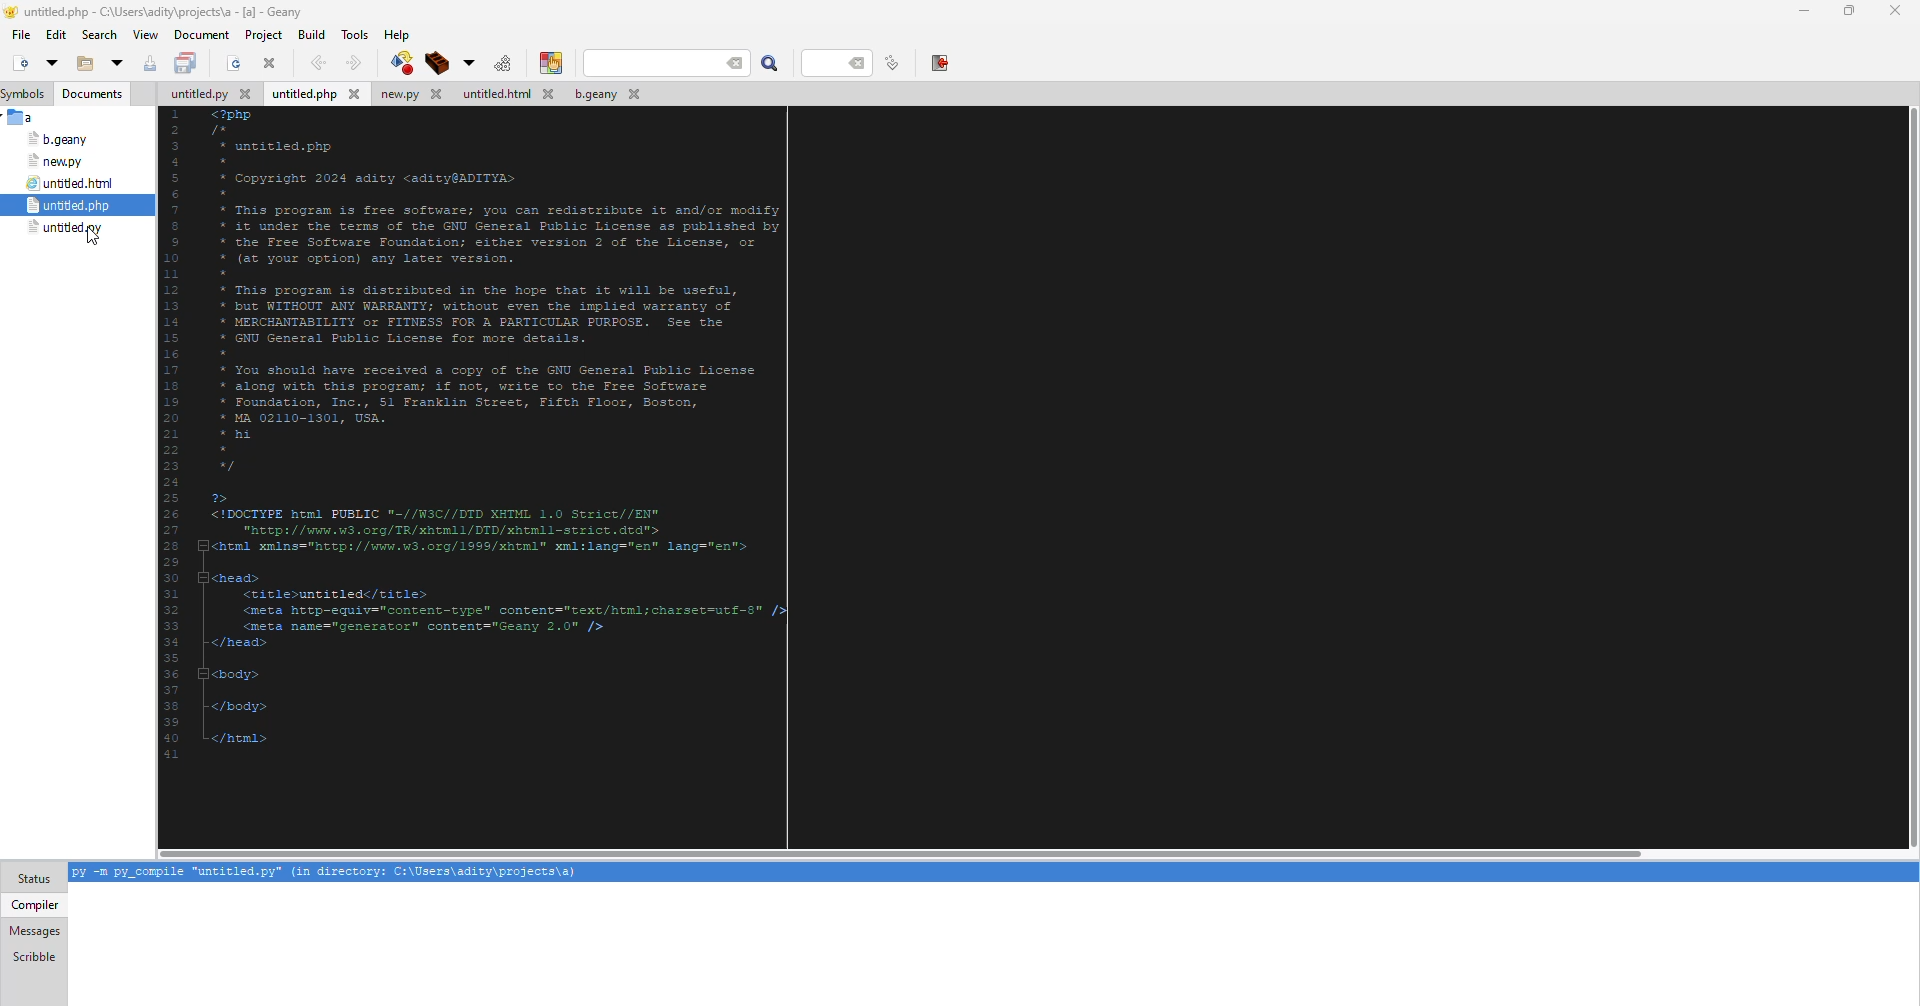  What do you see at coordinates (100, 34) in the screenshot?
I see `search` at bounding box center [100, 34].